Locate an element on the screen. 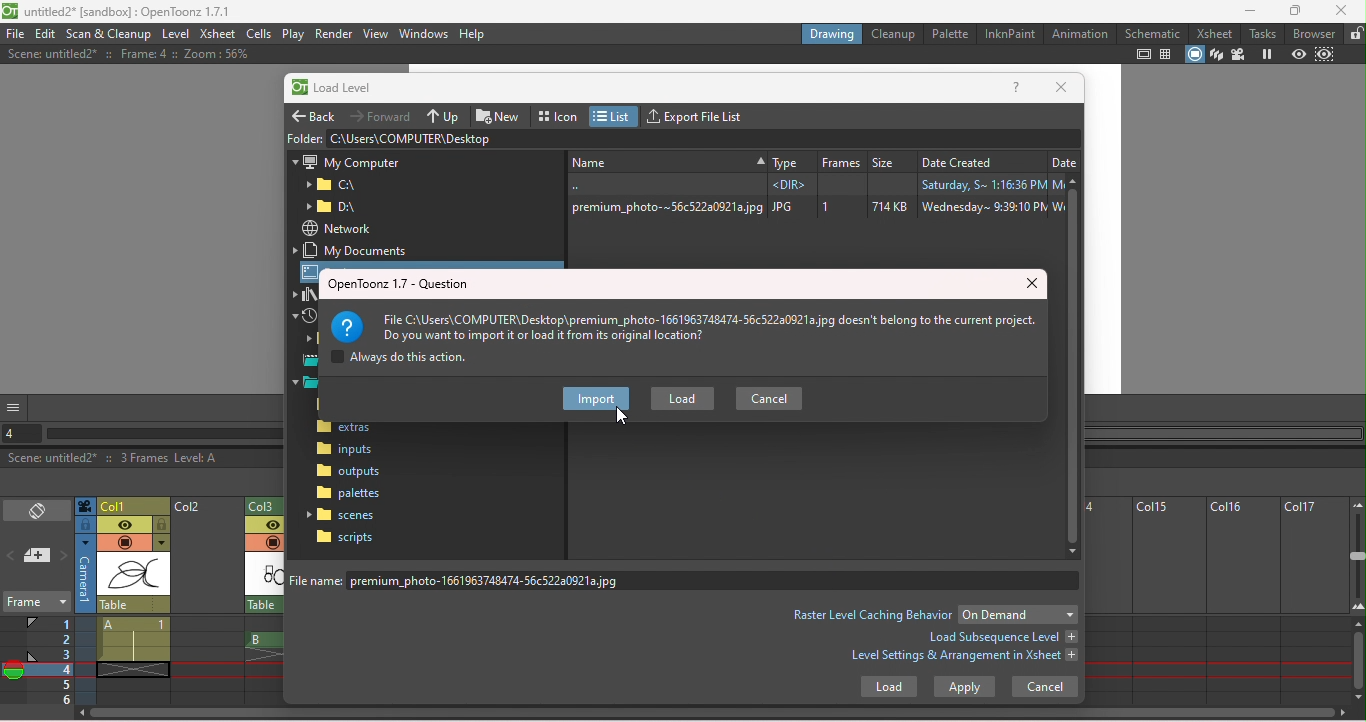 The height and width of the screenshot is (722, 1366). Extras is located at coordinates (354, 429).